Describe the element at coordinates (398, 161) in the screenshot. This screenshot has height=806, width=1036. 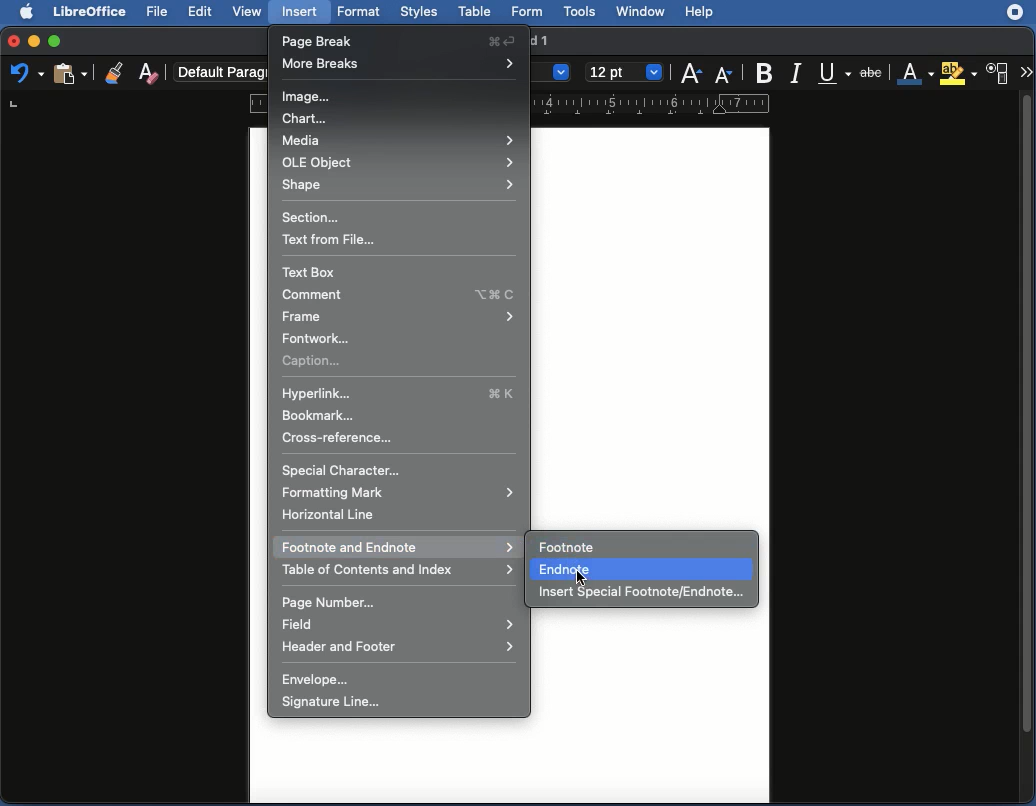
I see `OLE object` at that location.